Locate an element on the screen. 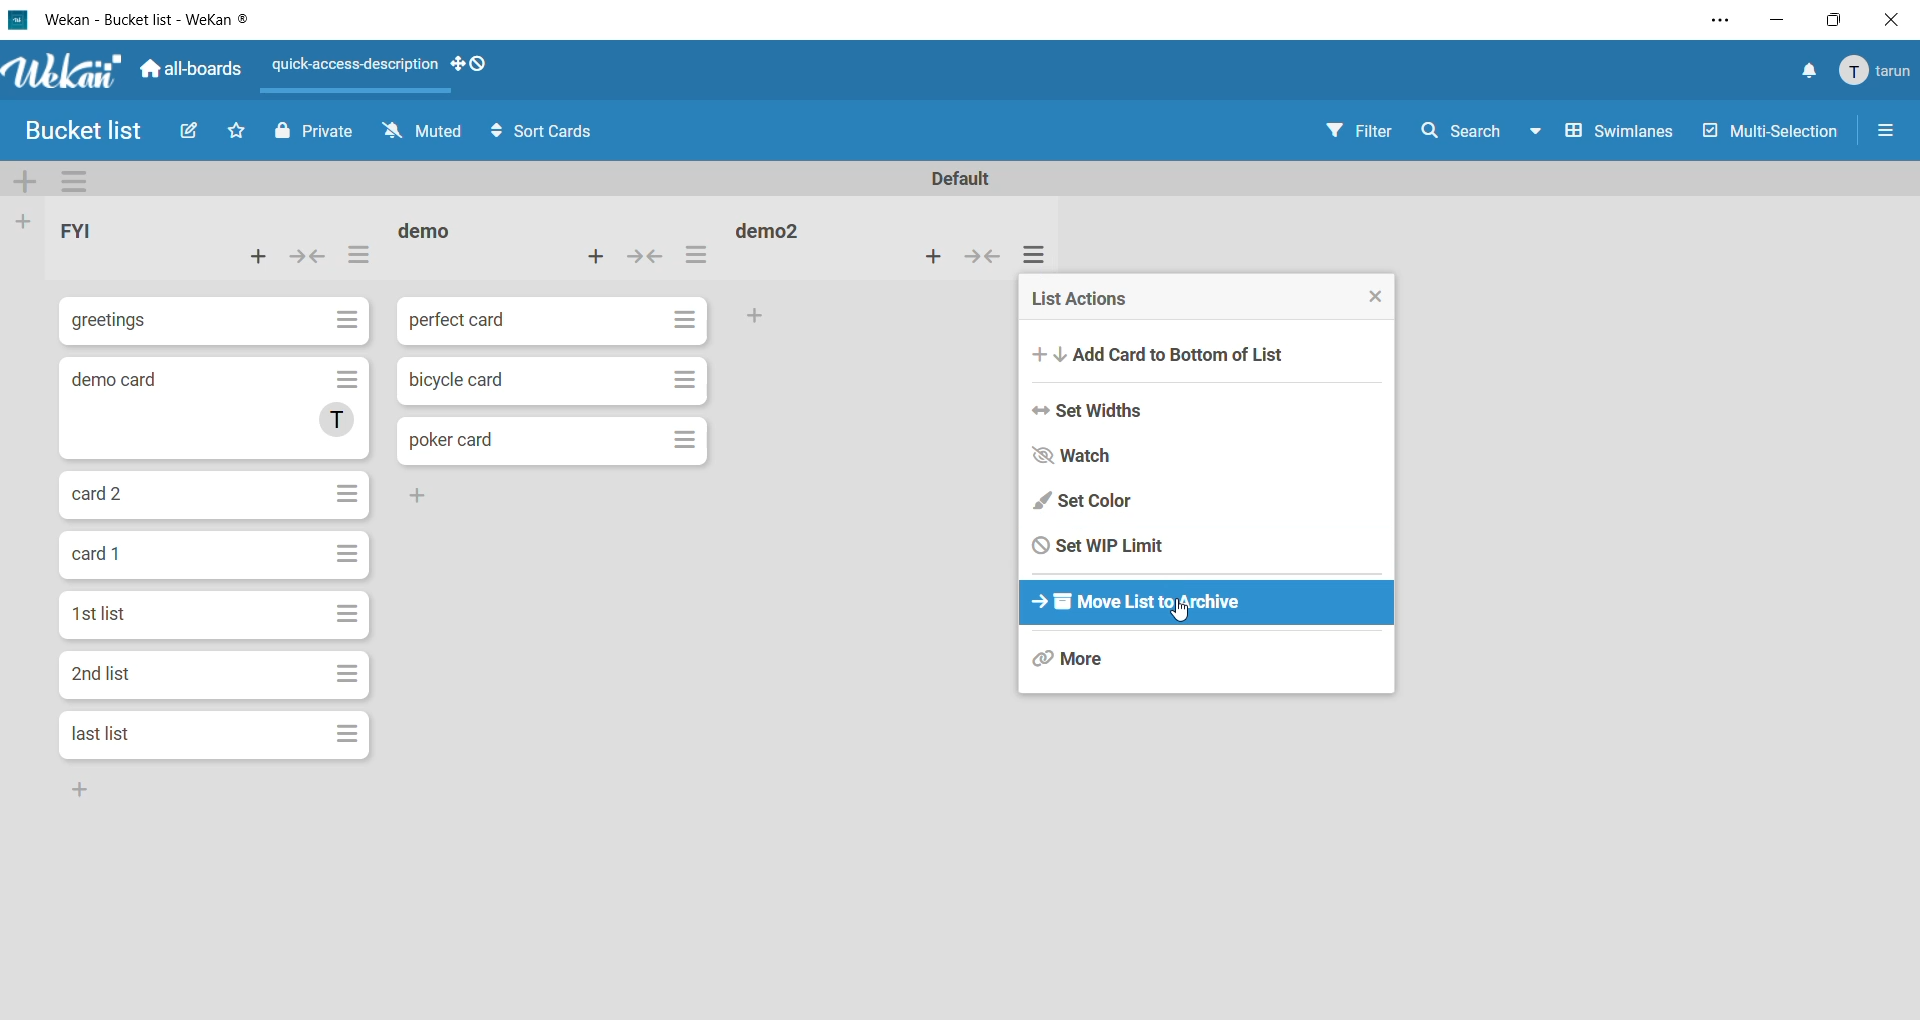 The width and height of the screenshot is (1920, 1020). private is located at coordinates (315, 129).